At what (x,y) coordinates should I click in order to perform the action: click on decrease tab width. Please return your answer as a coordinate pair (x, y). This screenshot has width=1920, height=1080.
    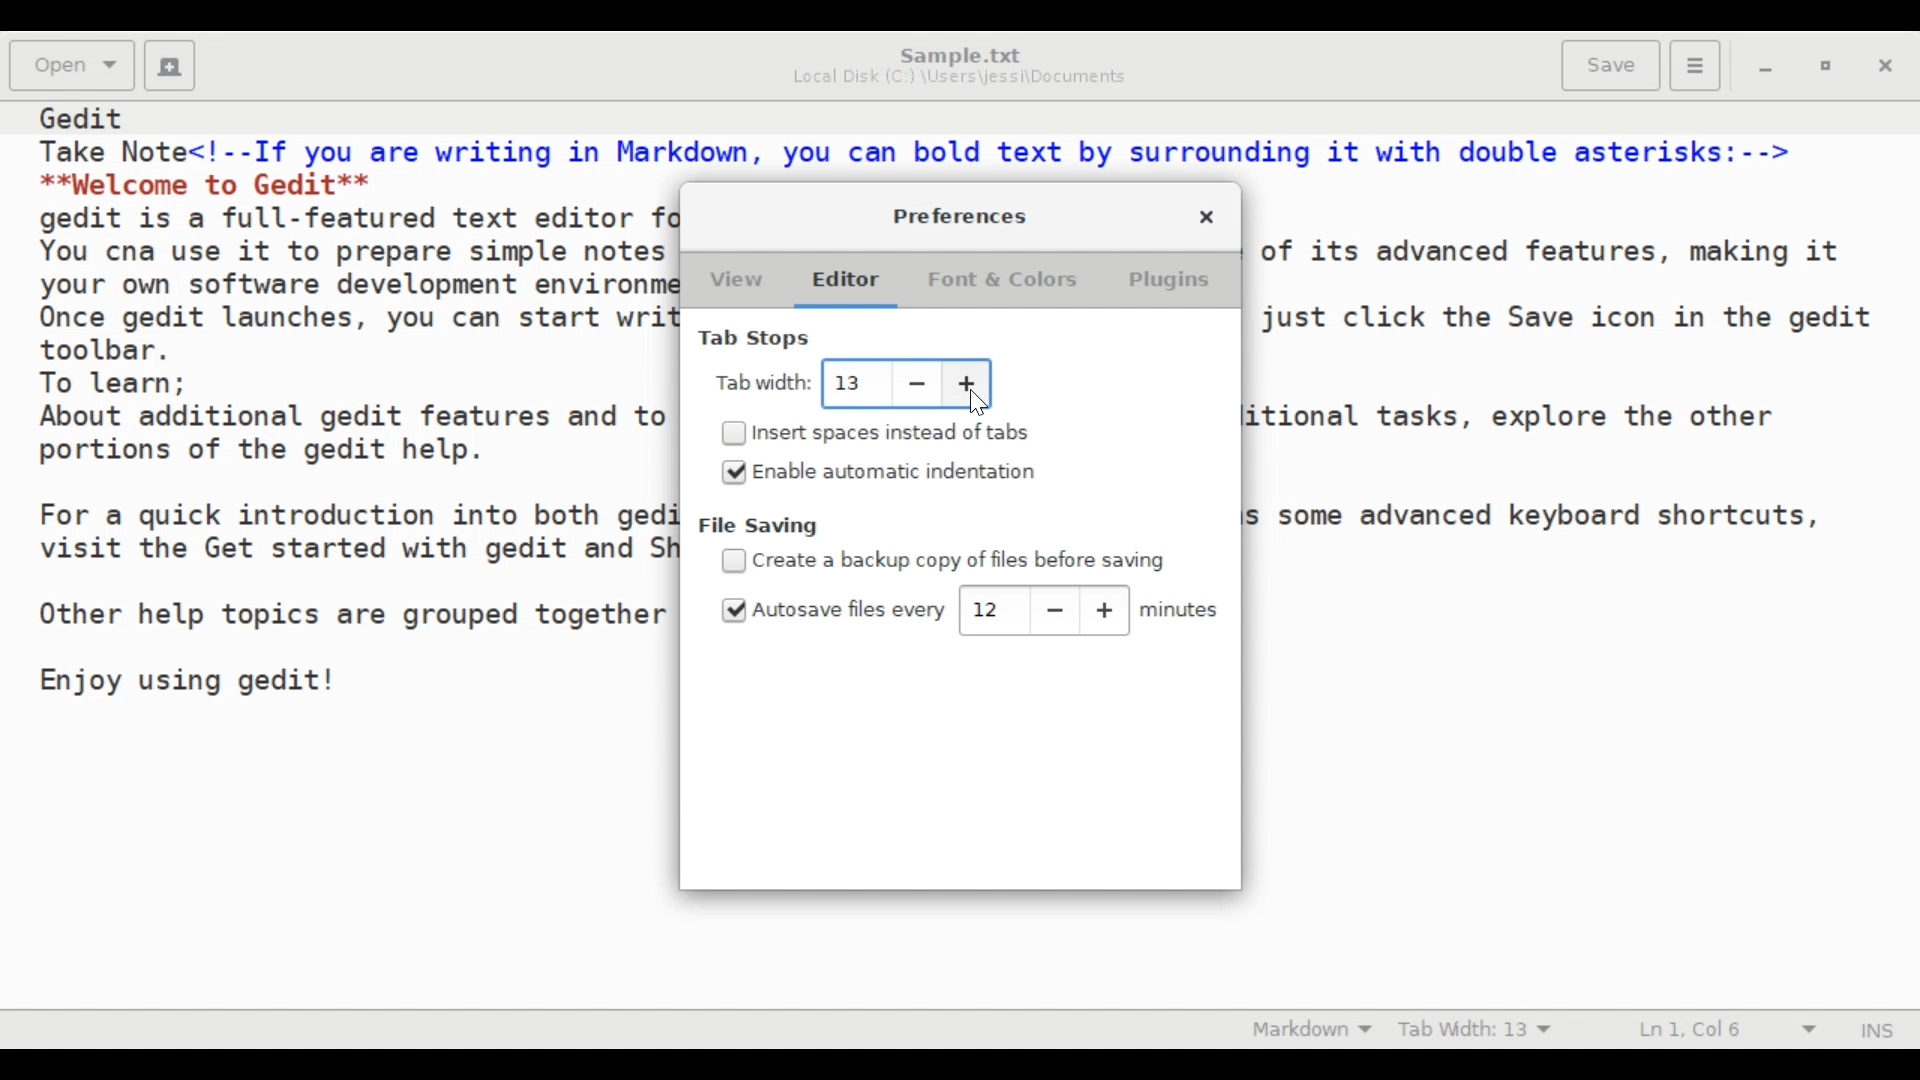
    Looking at the image, I should click on (912, 385).